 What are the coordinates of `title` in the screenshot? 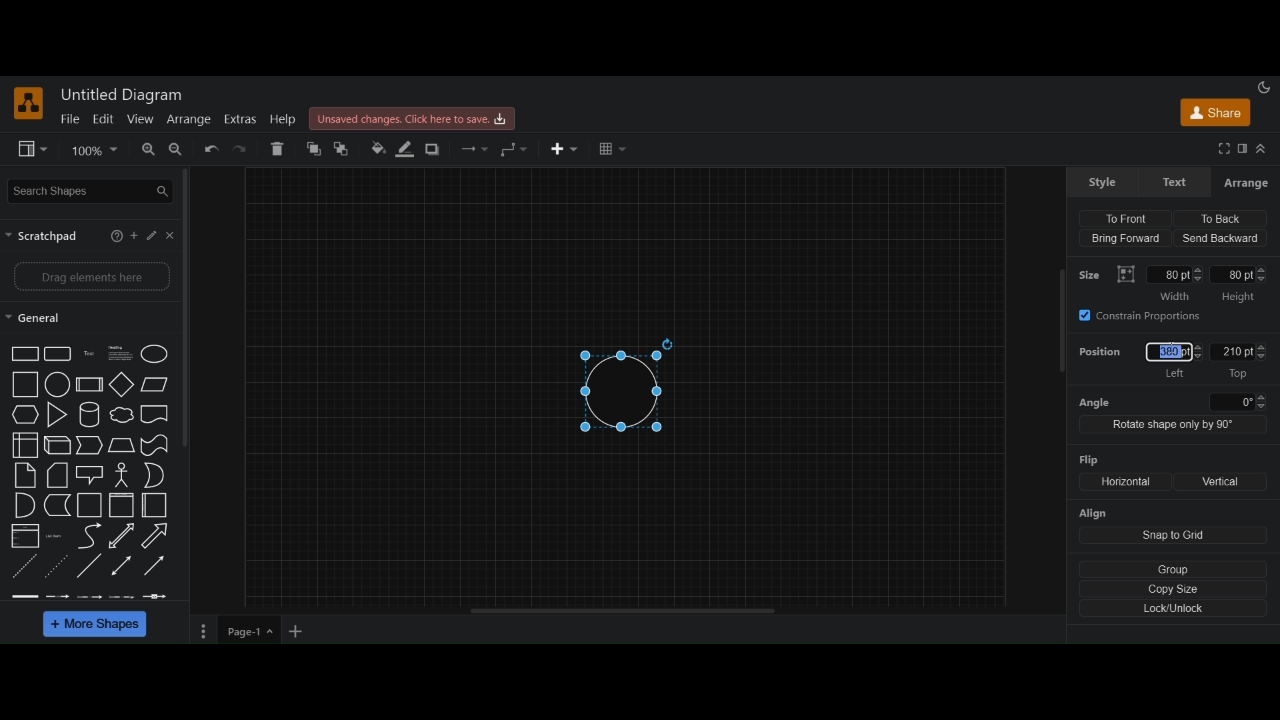 It's located at (125, 95).